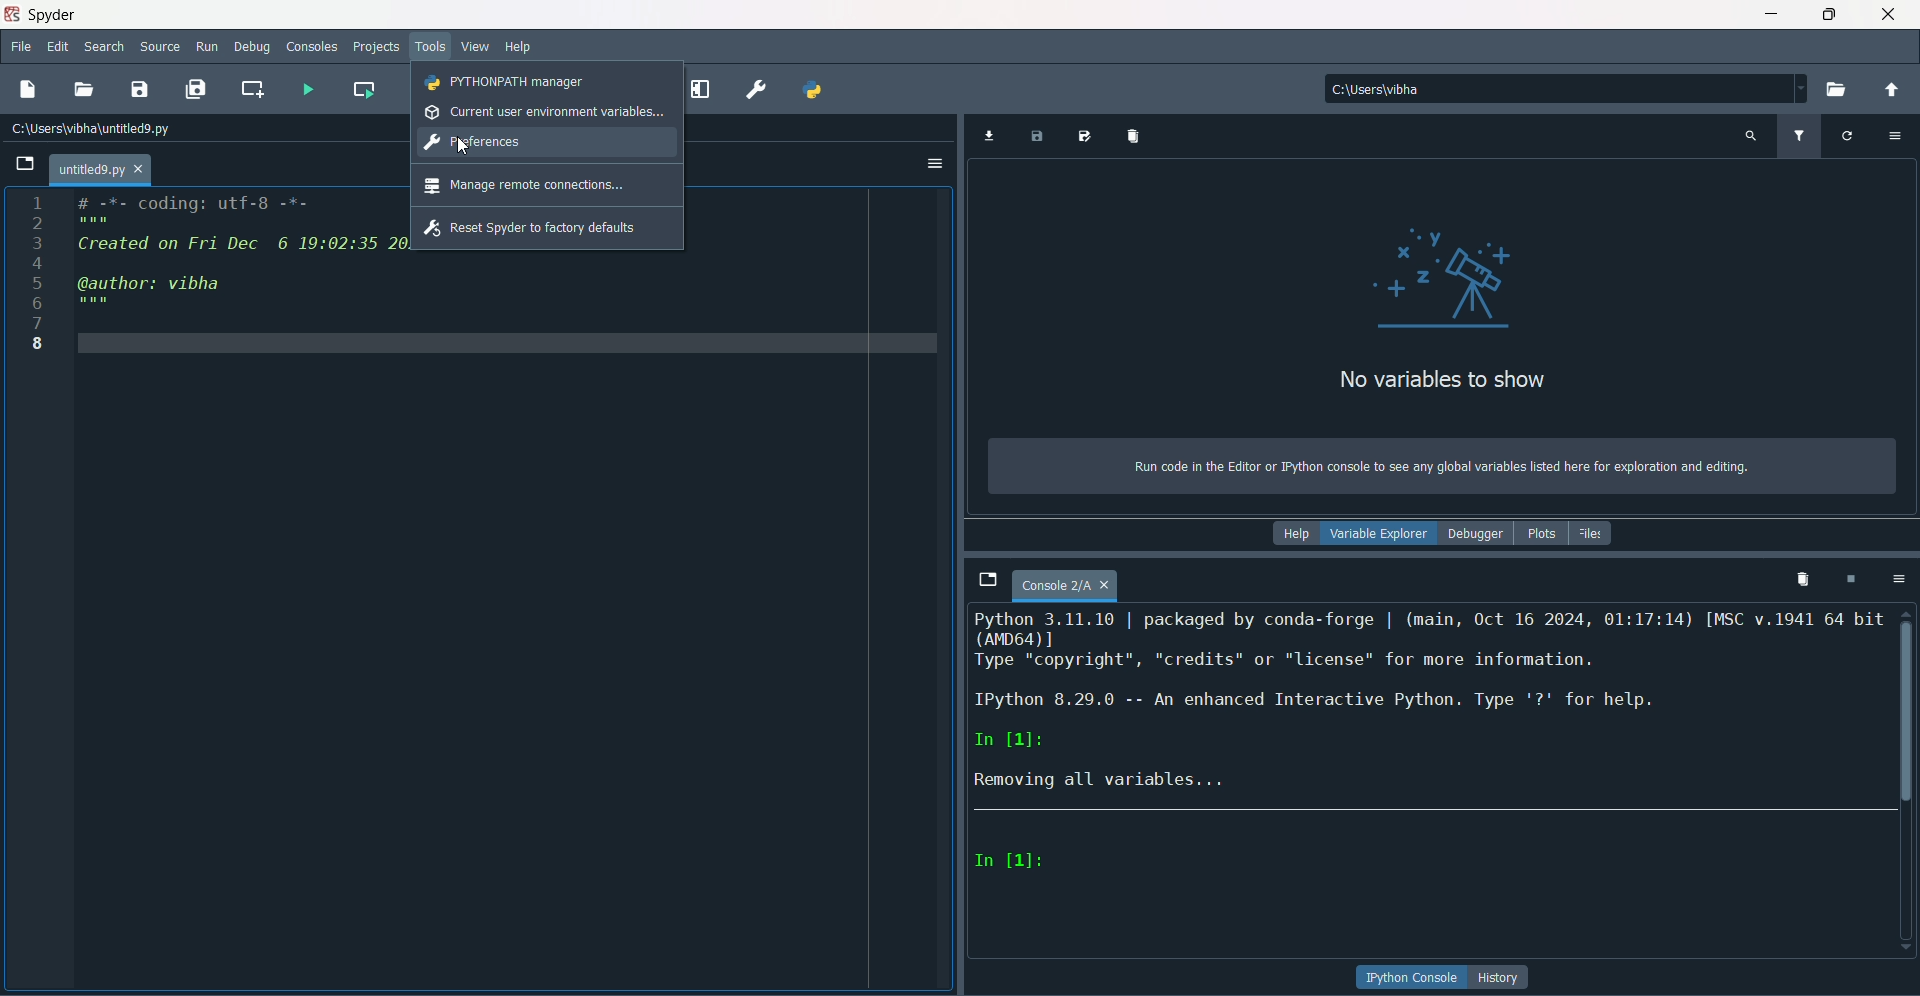 The height and width of the screenshot is (996, 1920). Describe the element at coordinates (1751, 135) in the screenshot. I see `search variable` at that location.